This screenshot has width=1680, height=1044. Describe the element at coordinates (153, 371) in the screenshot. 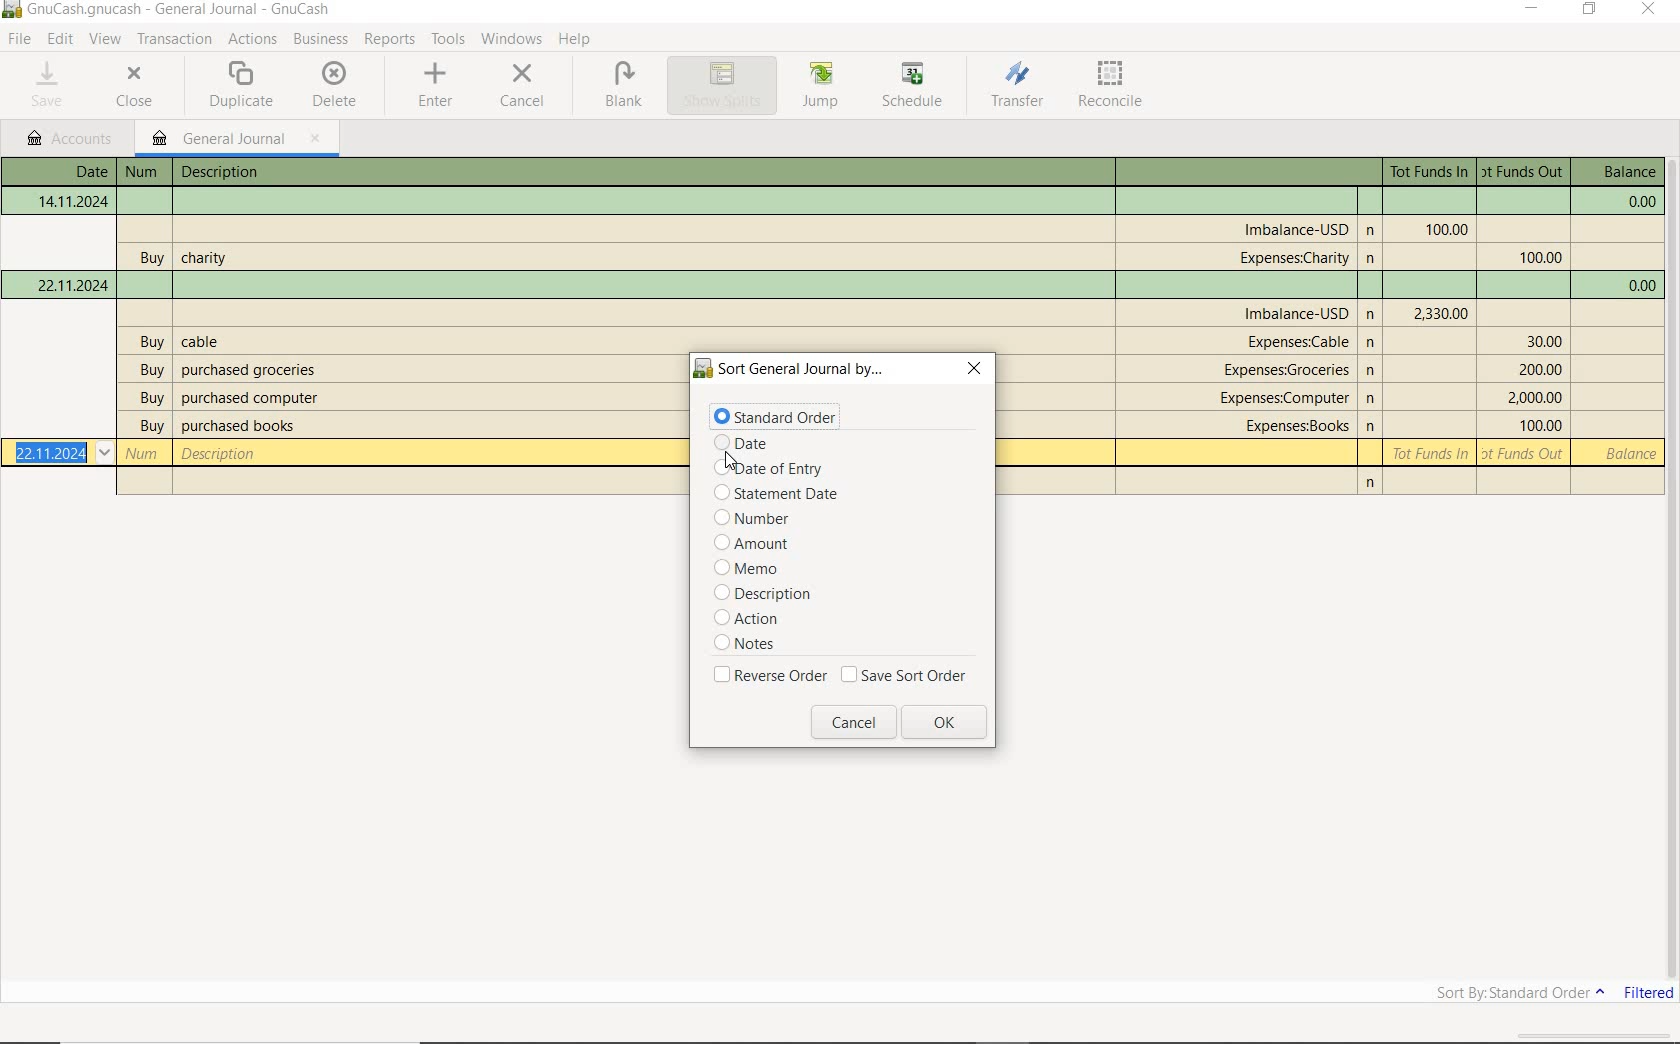

I see `buy` at that location.